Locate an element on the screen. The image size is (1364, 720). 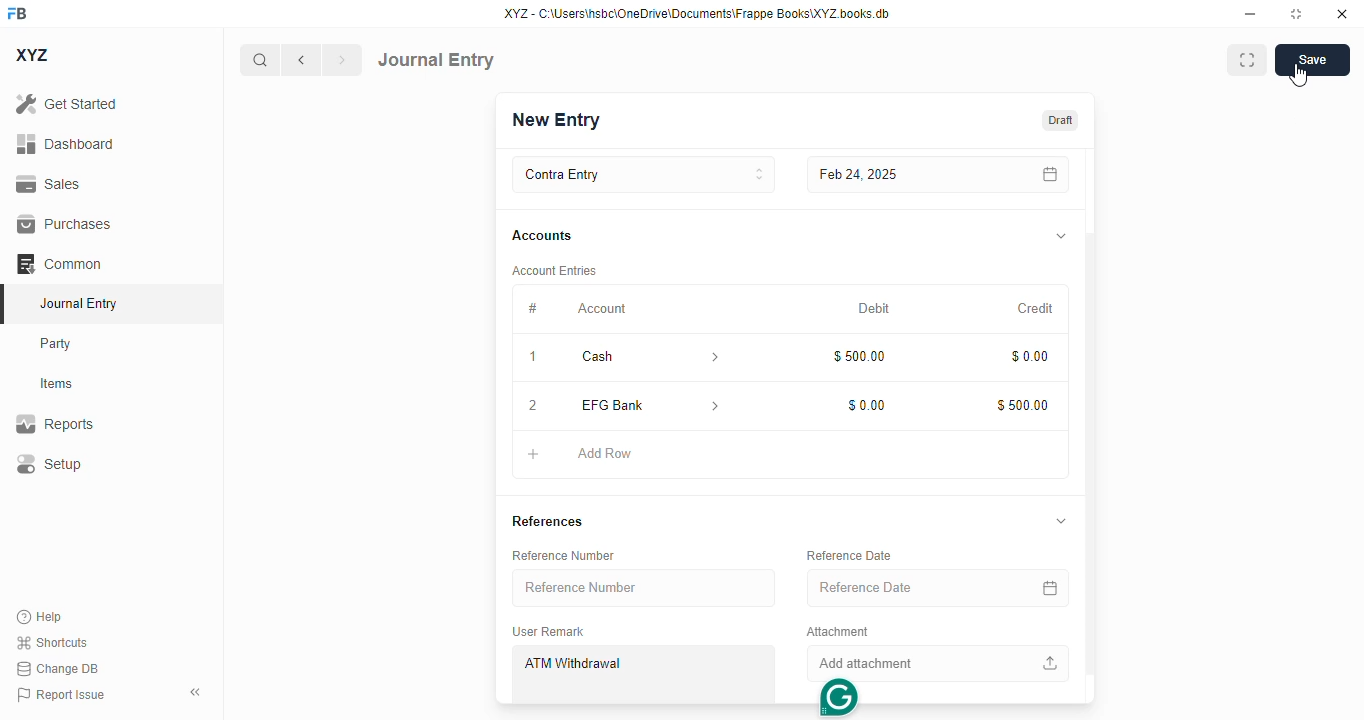
dashboard is located at coordinates (65, 143).